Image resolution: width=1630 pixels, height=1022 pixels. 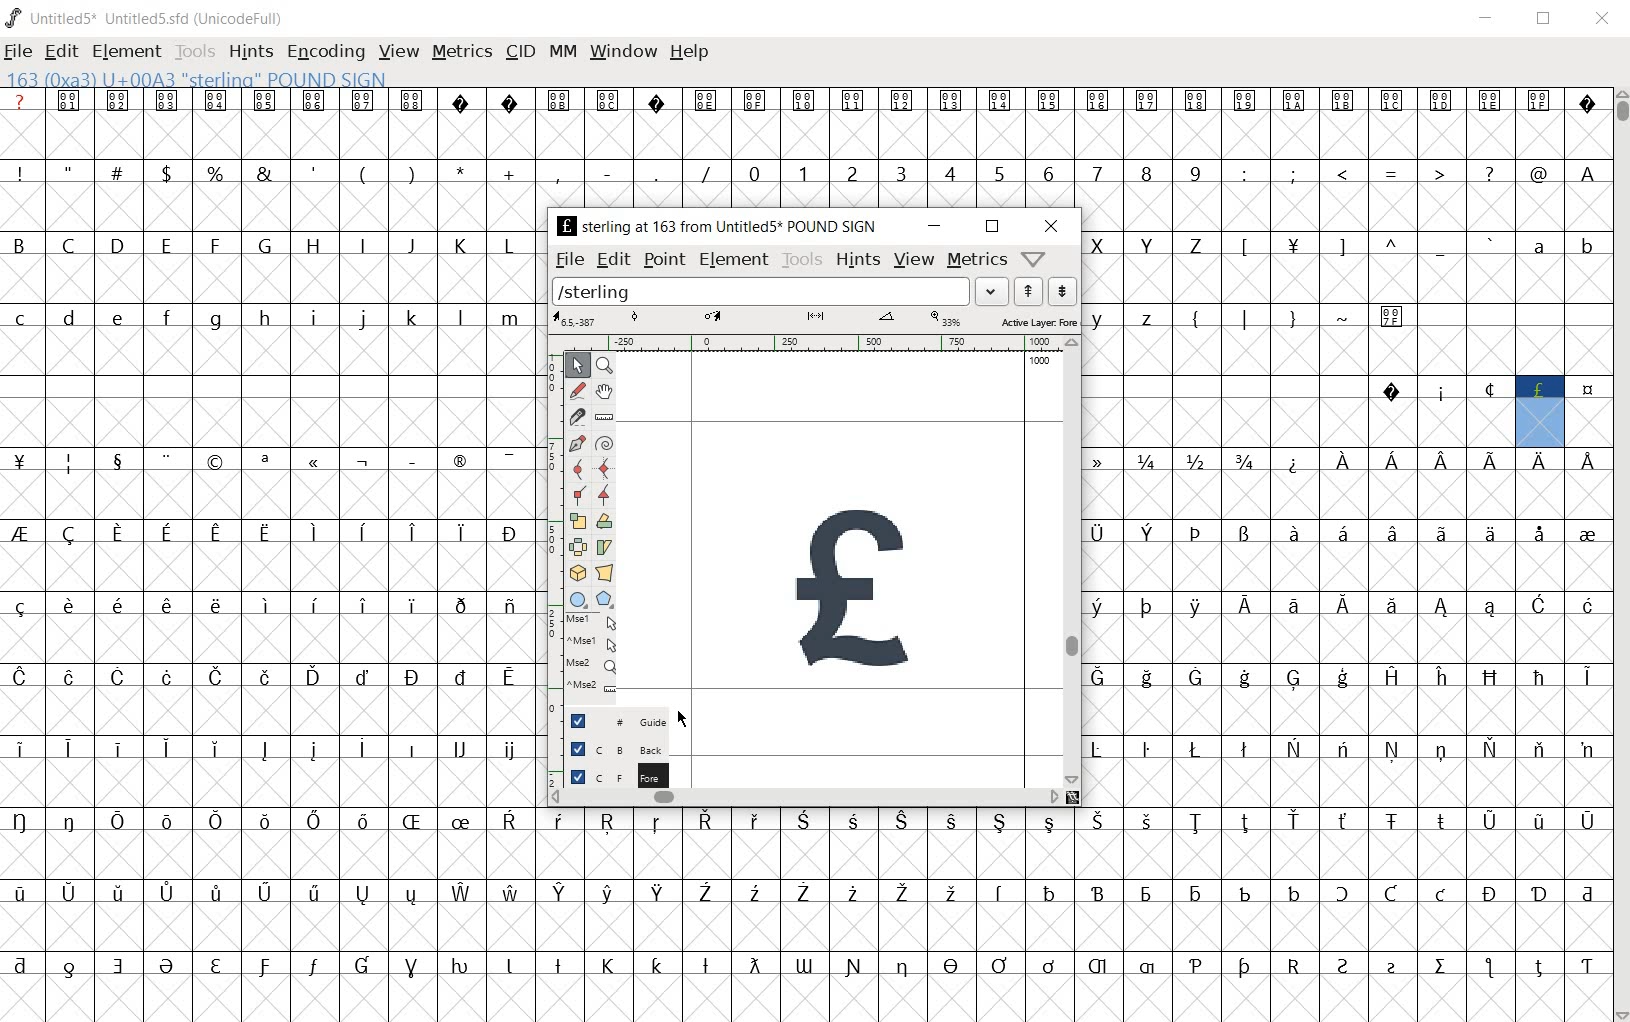 I want to click on zoom, so click(x=609, y=366).